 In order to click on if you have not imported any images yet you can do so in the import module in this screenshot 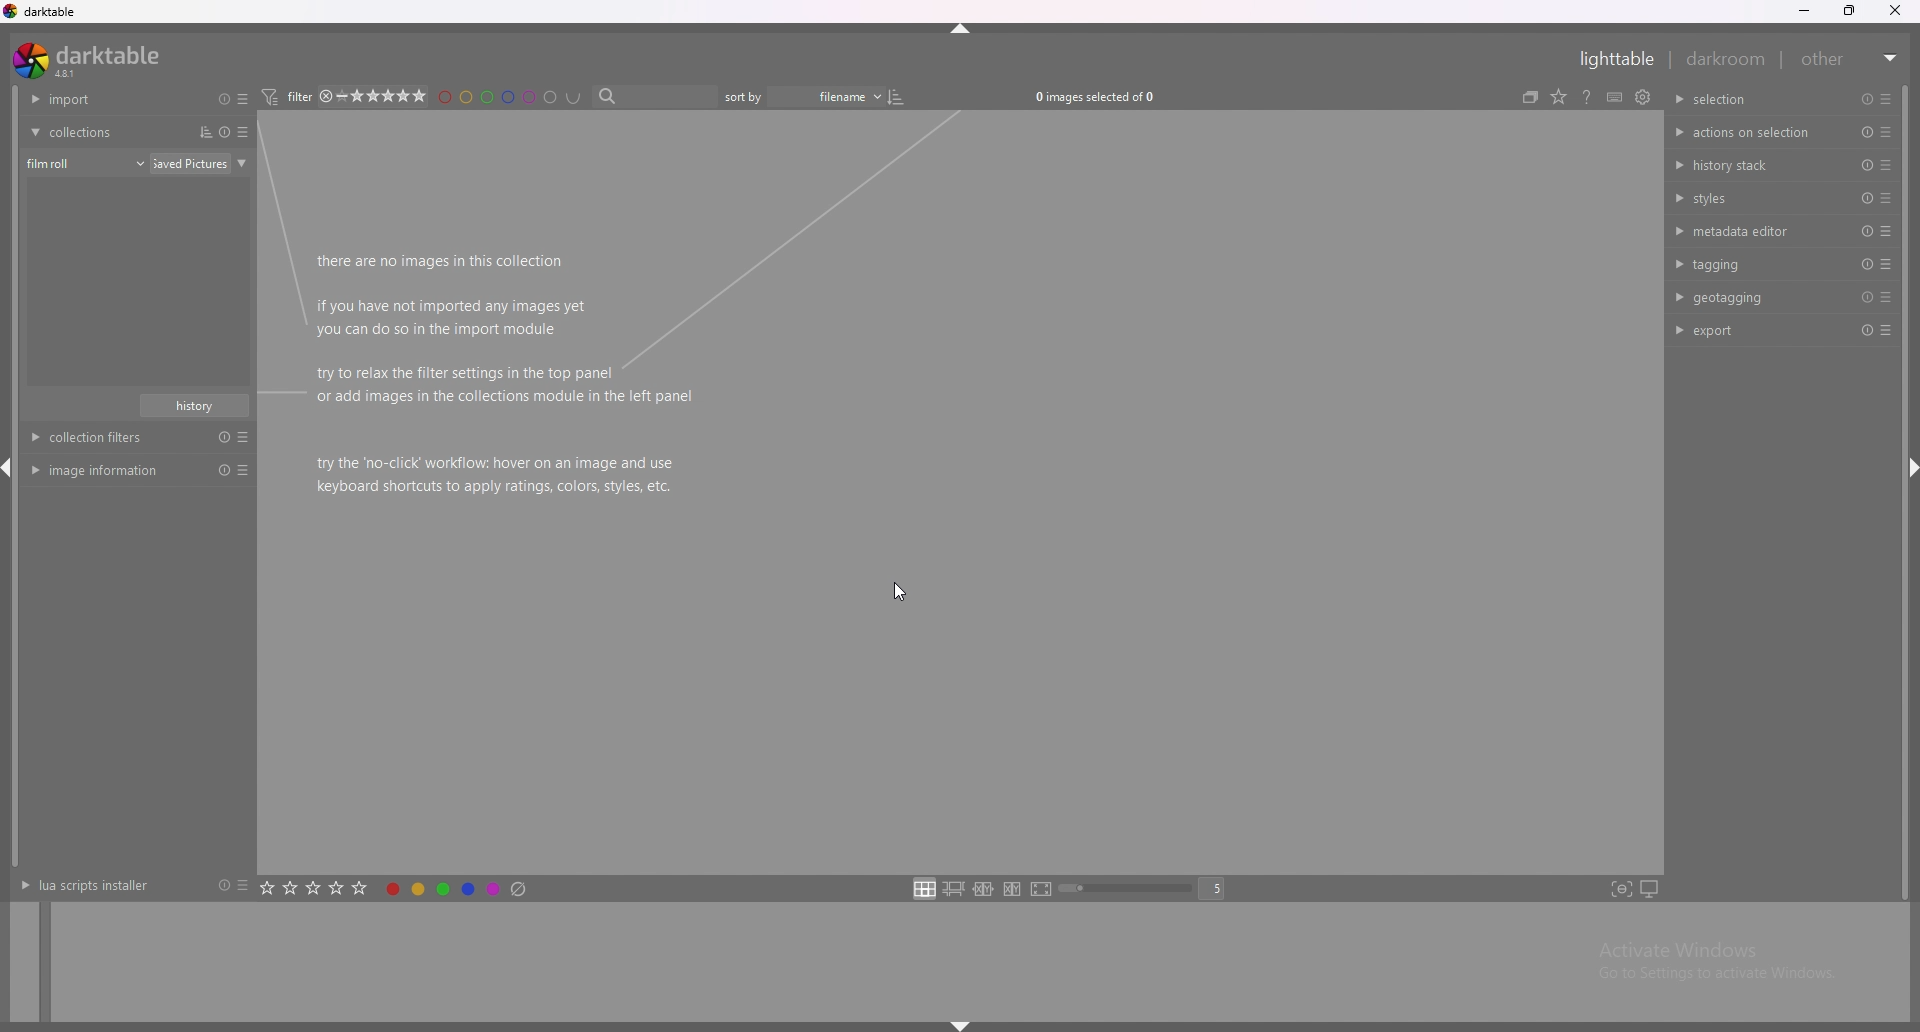, I will do `click(452, 317)`.